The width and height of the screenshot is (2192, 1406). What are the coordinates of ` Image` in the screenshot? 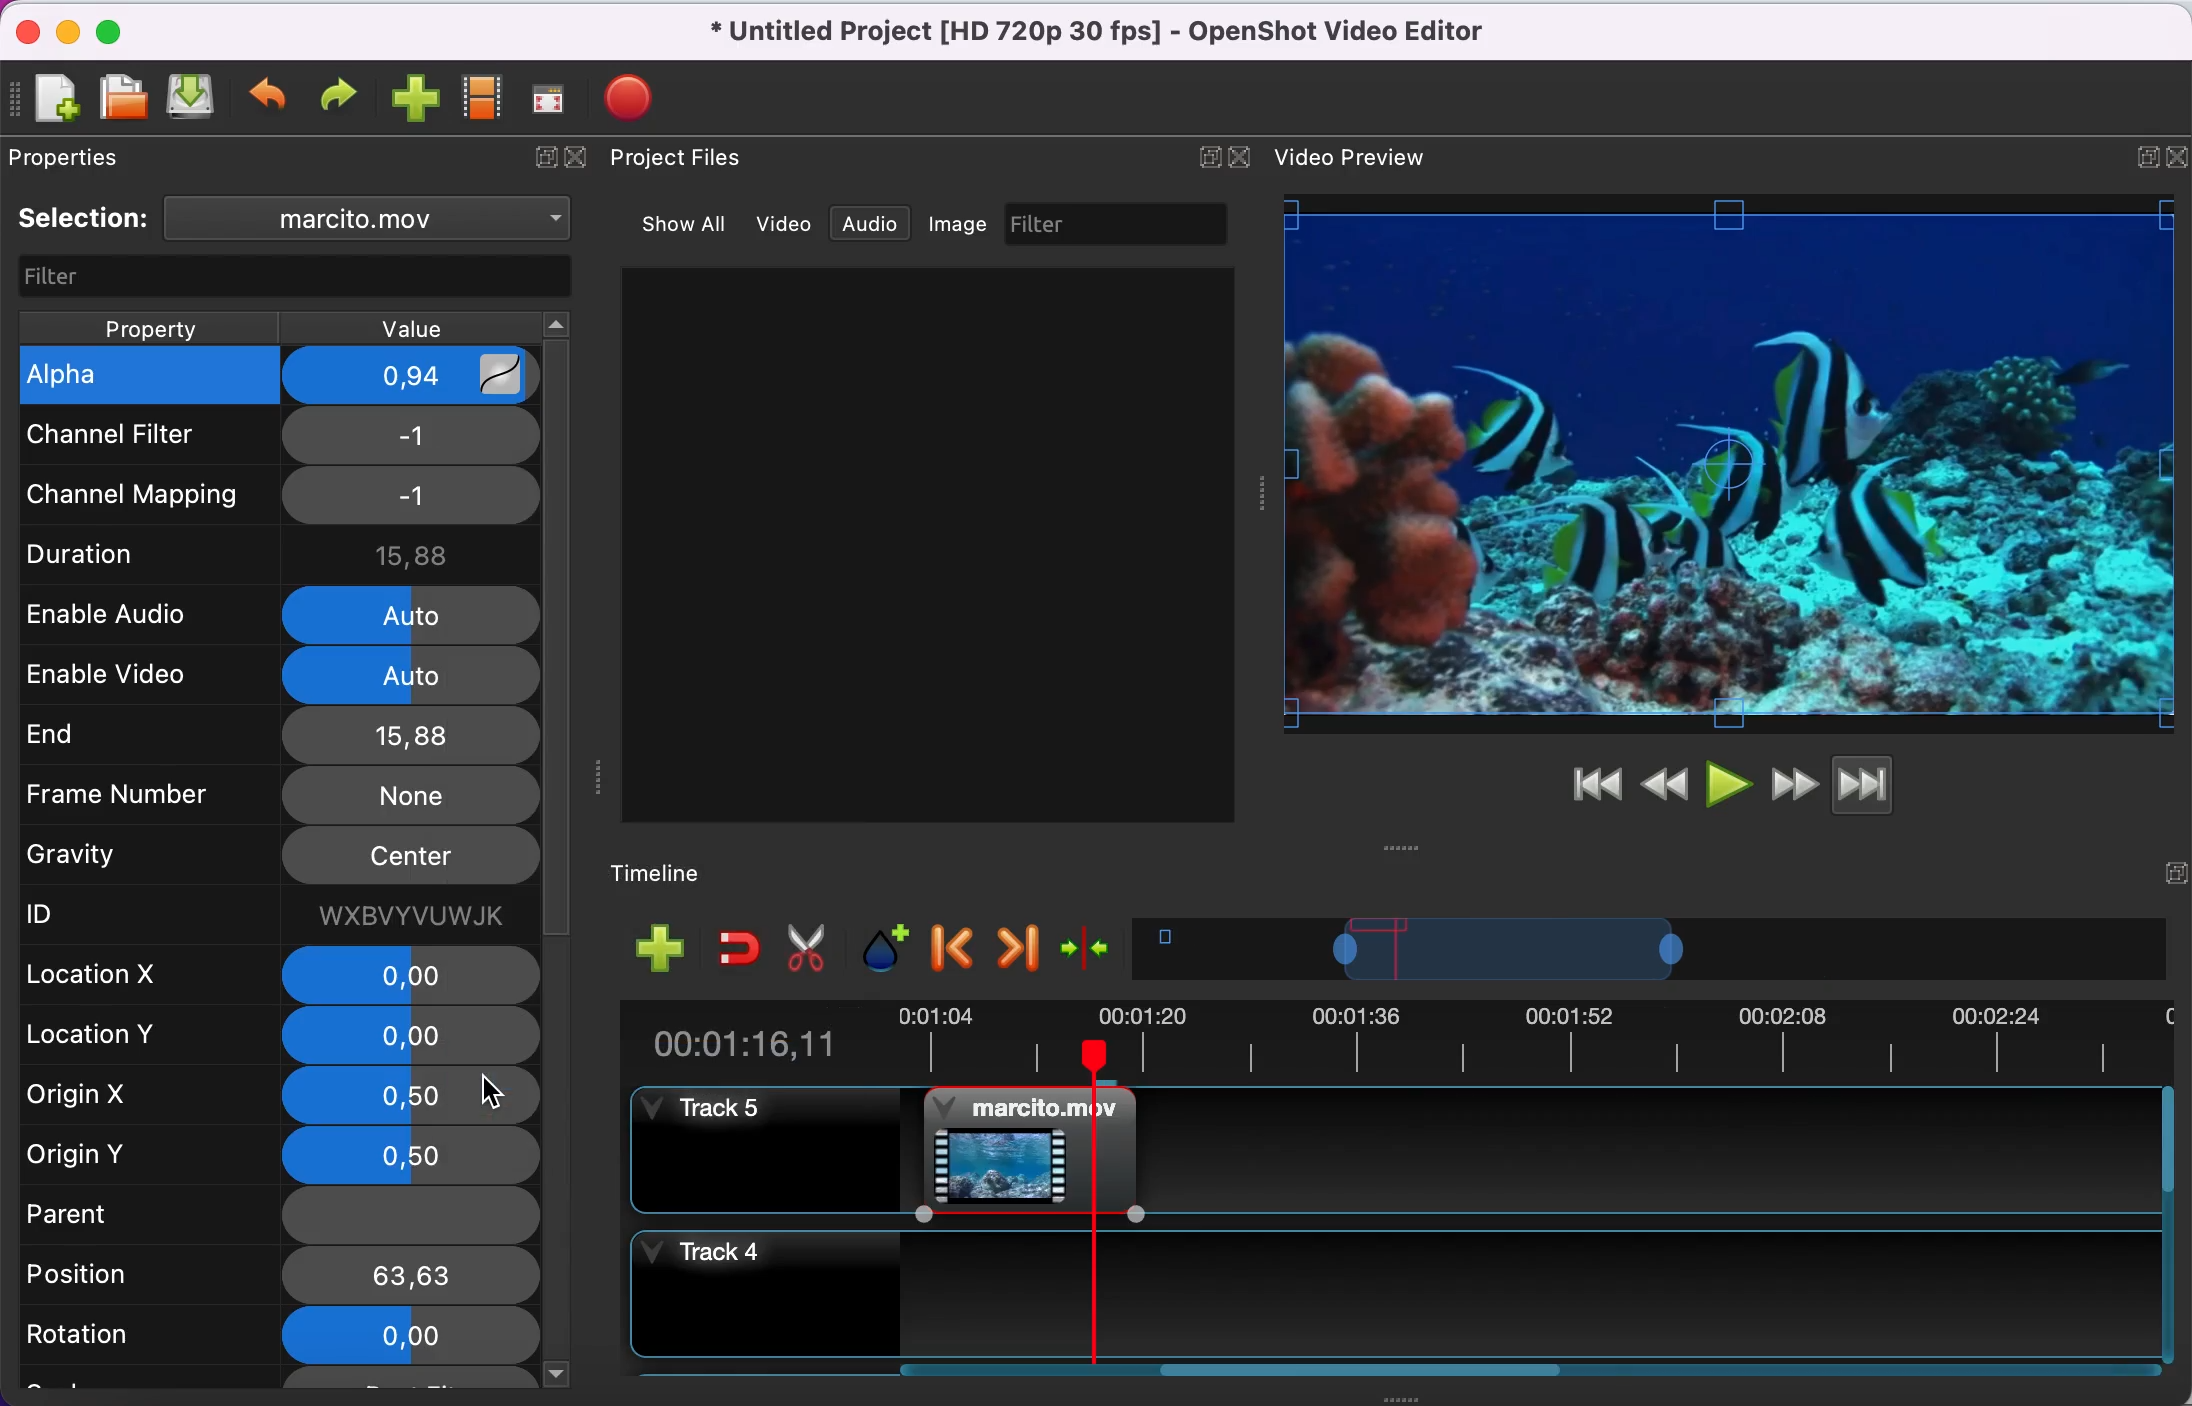 It's located at (955, 224).